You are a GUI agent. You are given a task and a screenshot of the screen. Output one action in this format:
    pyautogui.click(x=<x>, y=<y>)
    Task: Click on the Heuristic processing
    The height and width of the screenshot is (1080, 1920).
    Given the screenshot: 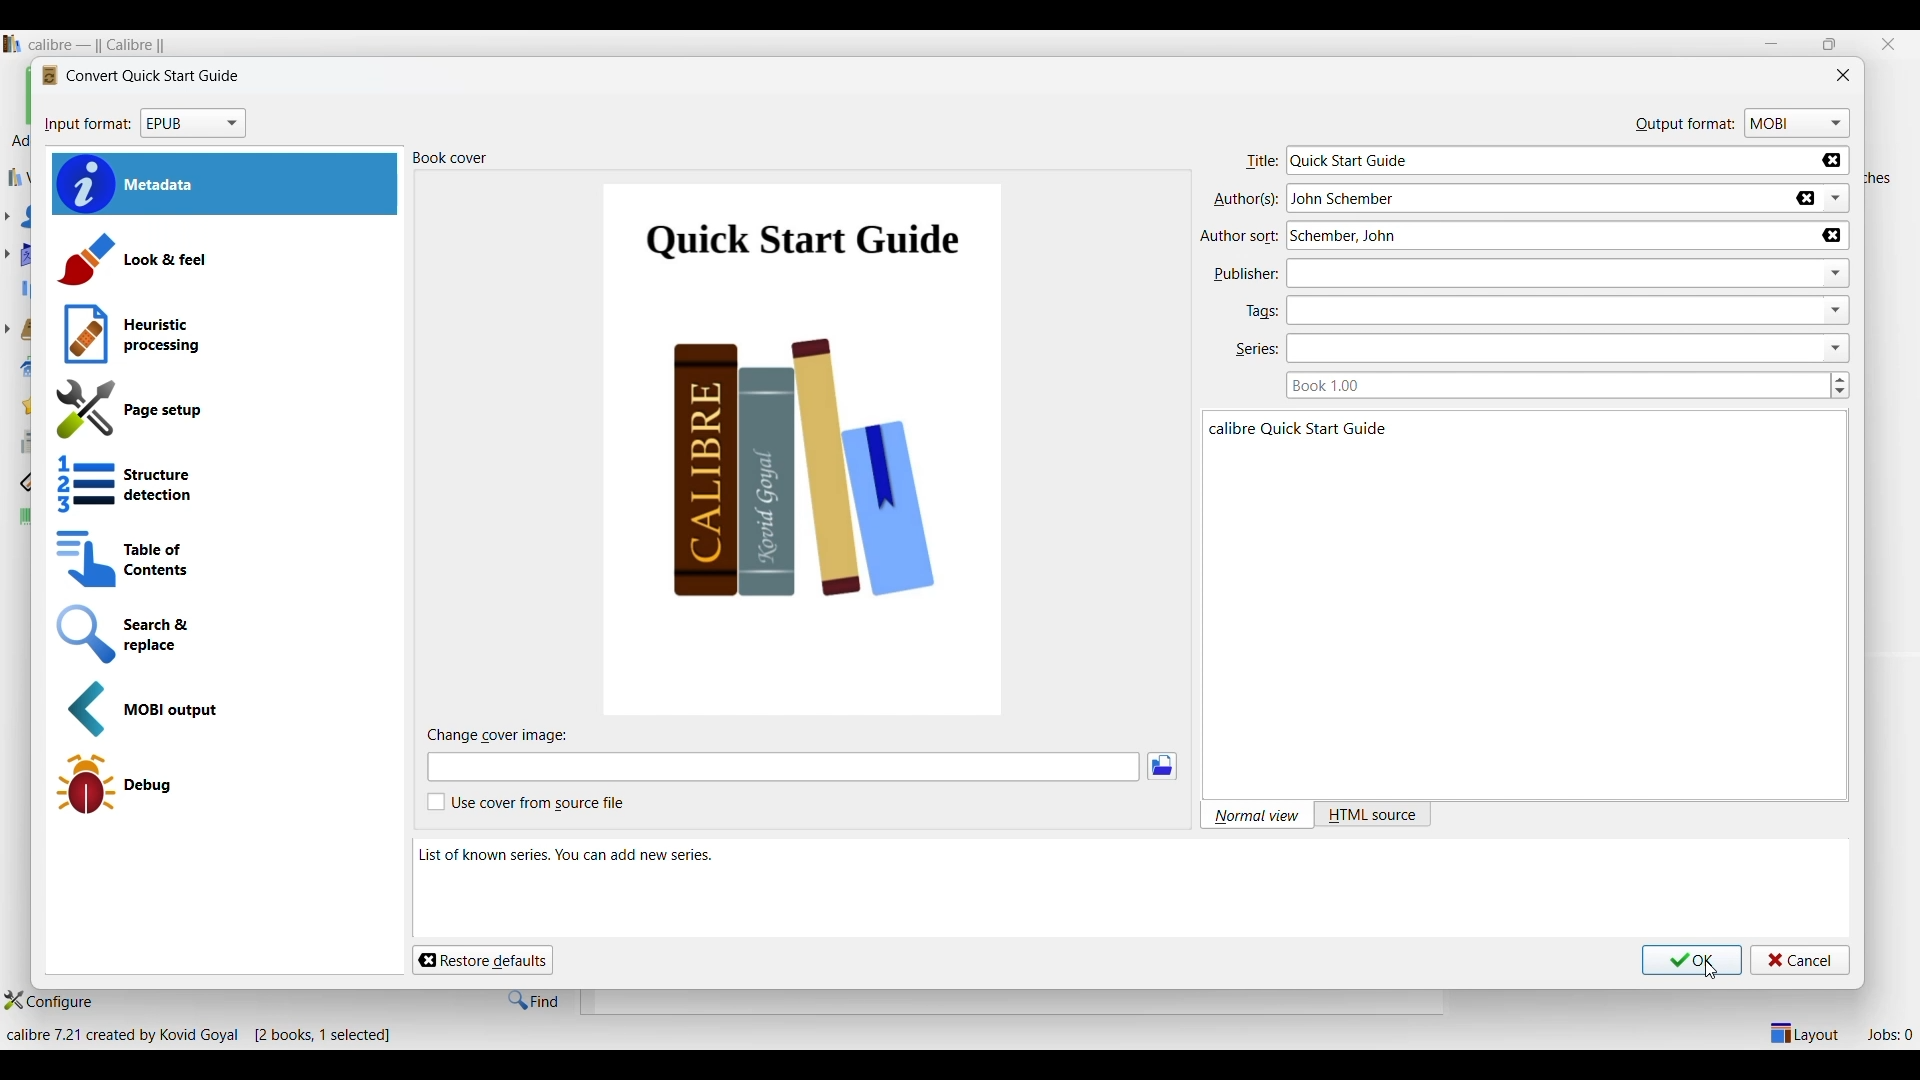 What is the action you would take?
    pyautogui.click(x=224, y=335)
    